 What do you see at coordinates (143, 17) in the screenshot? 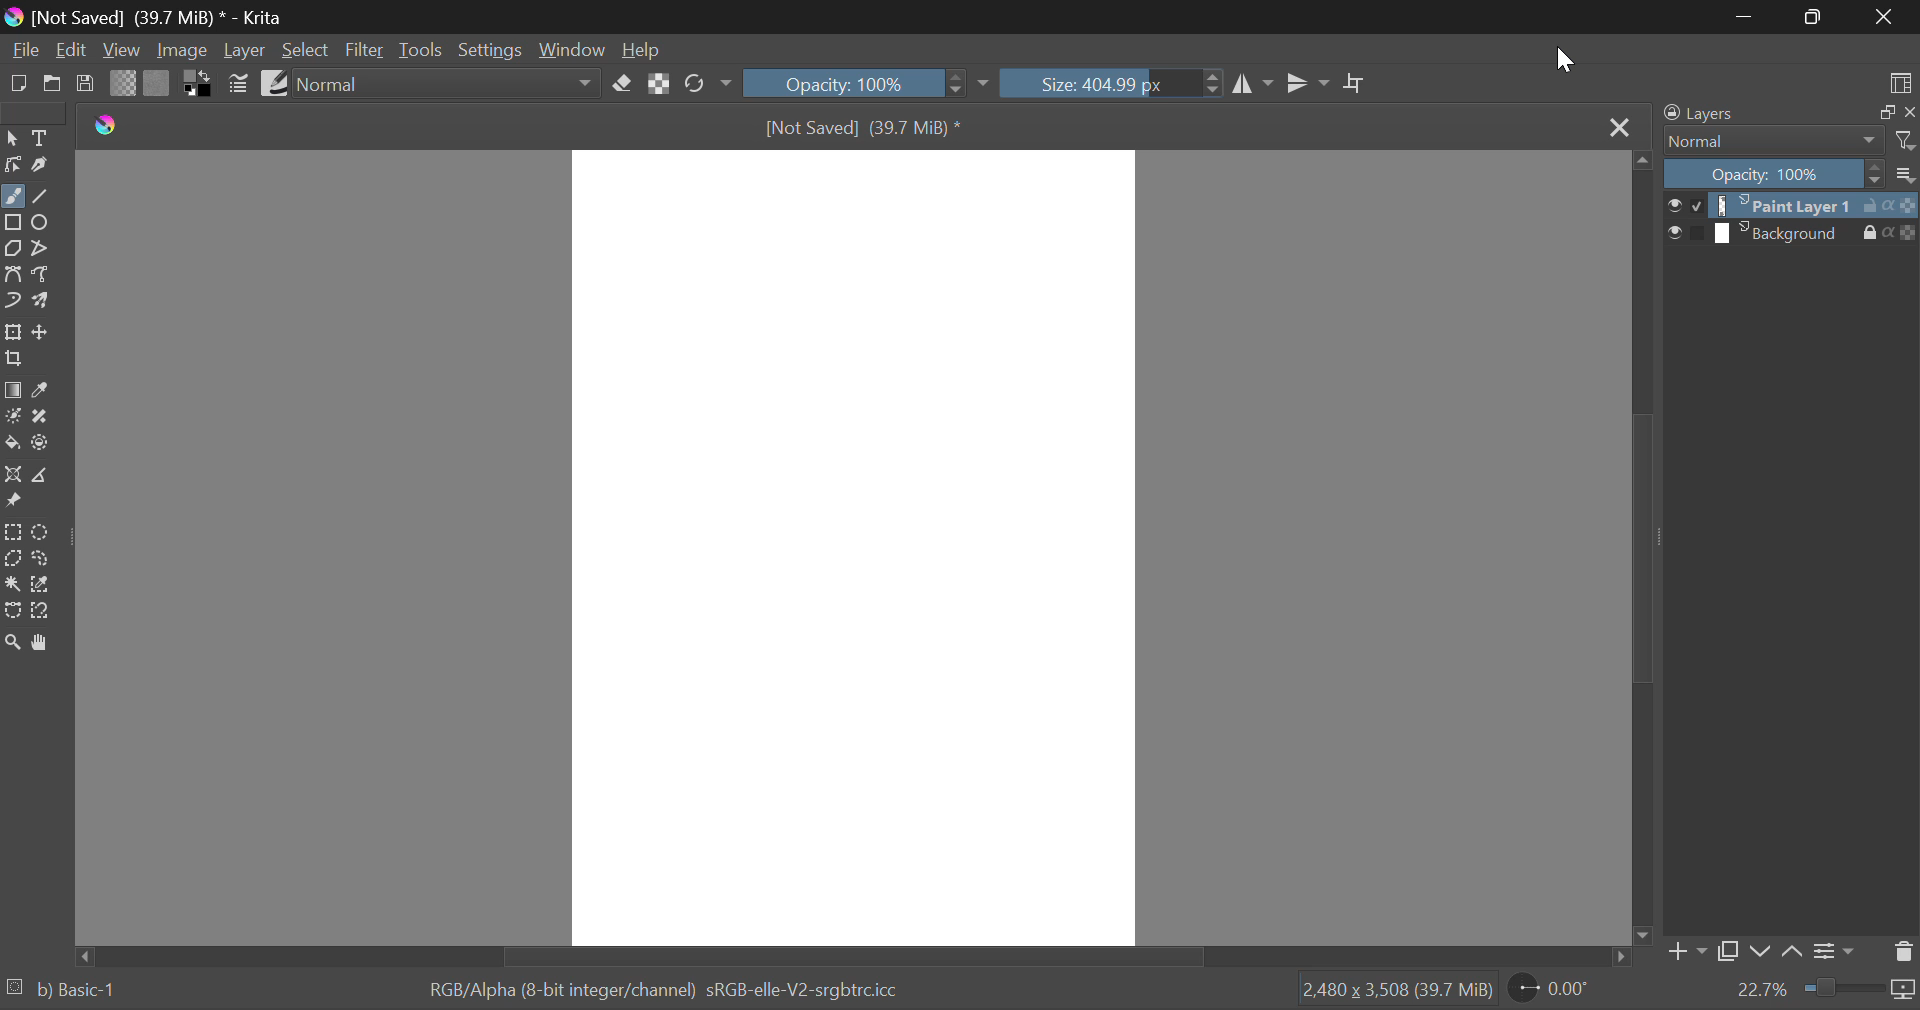
I see `(Not Saved) (39,7 MB)* -Krita` at bounding box center [143, 17].